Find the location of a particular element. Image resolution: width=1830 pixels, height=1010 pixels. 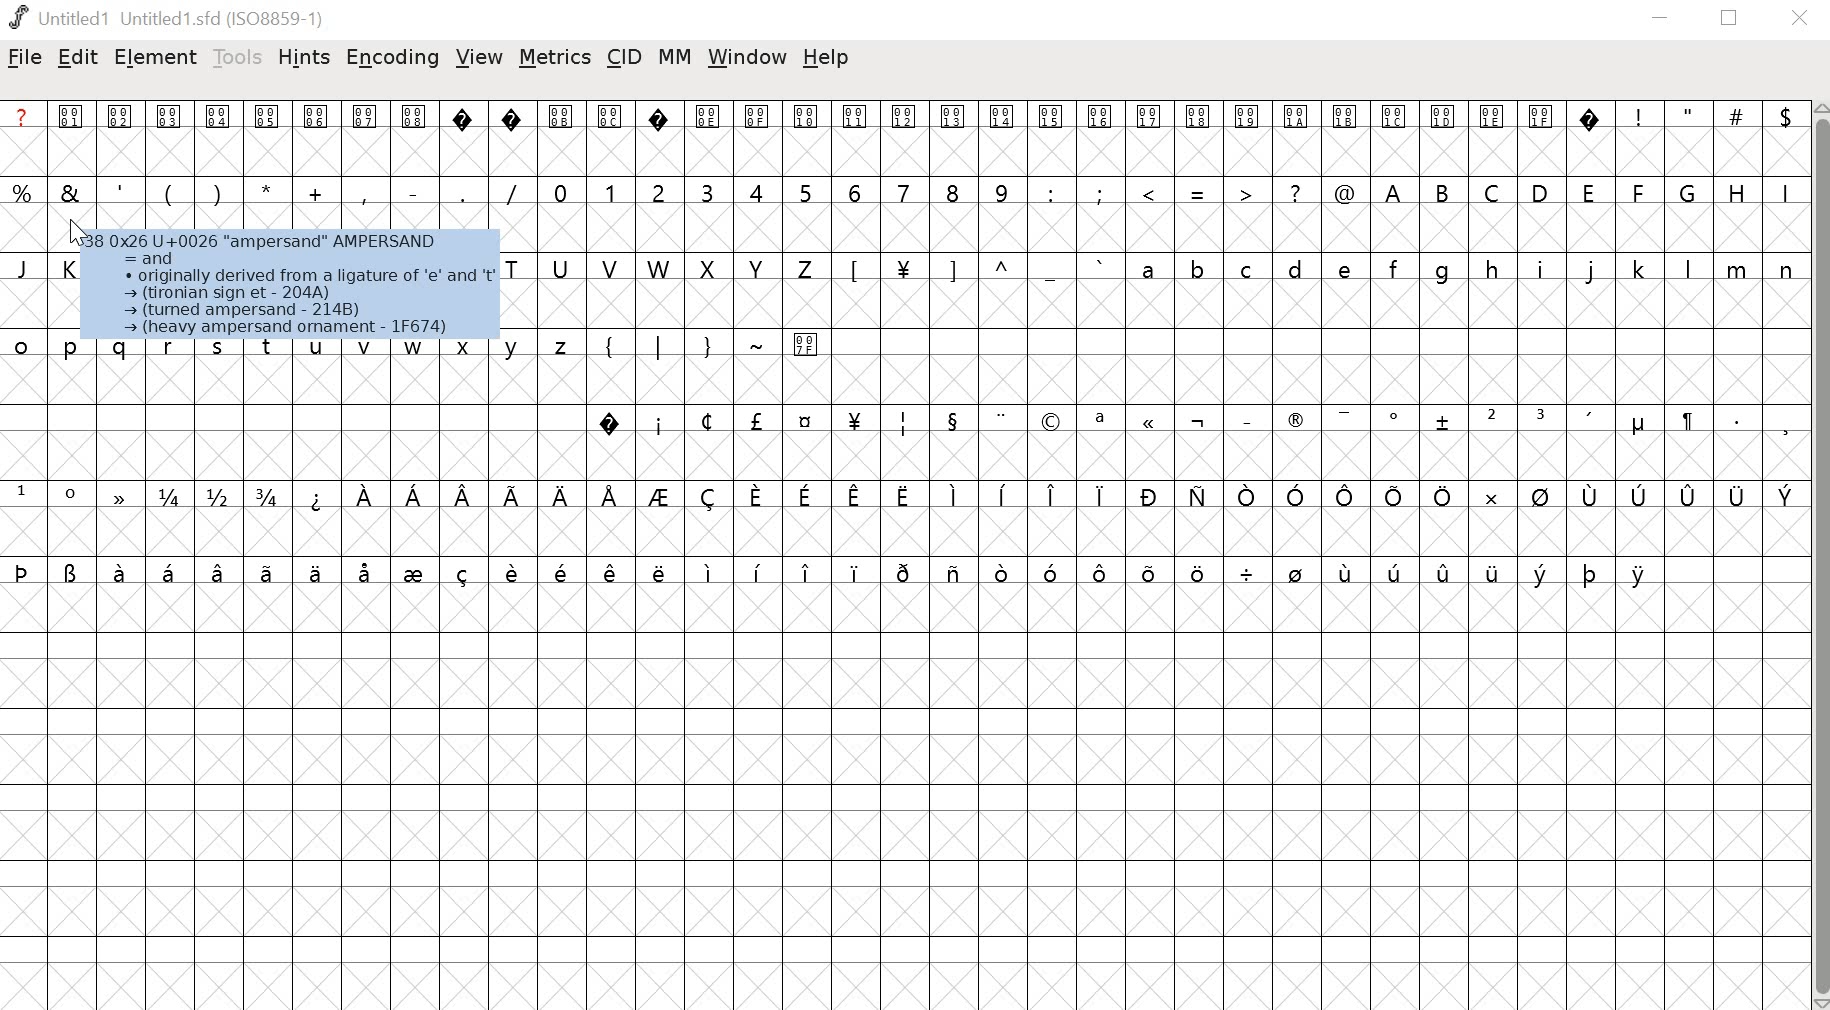

A538 0x26 U+0026 “ampersand” AMPERSAND

5 =and

C « originally derived from a ligature of 'e’ and 't
> (tironian sign et - 204A)
- (tured ampersand - 214B)

a — (heavy ampersand omament - 1F674) is located at coordinates (289, 281).